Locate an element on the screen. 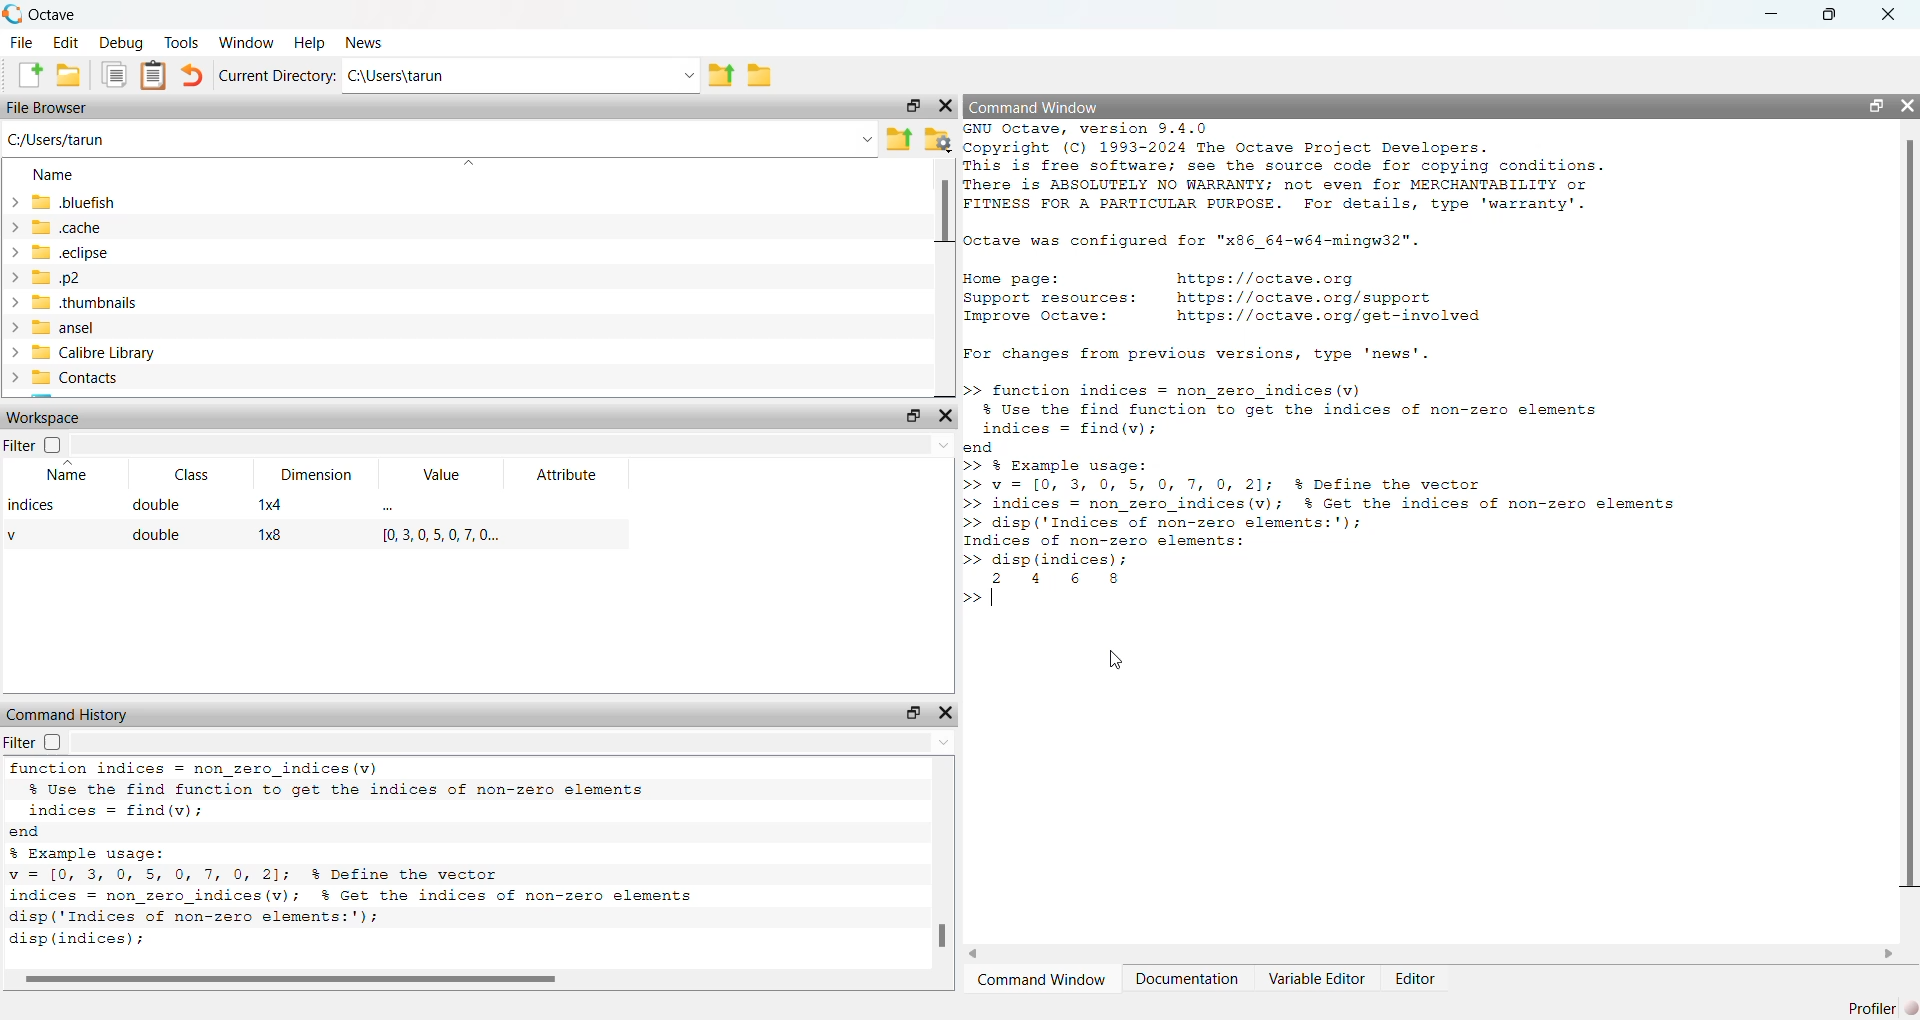 The image size is (1920, 1020). close is located at coordinates (946, 418).